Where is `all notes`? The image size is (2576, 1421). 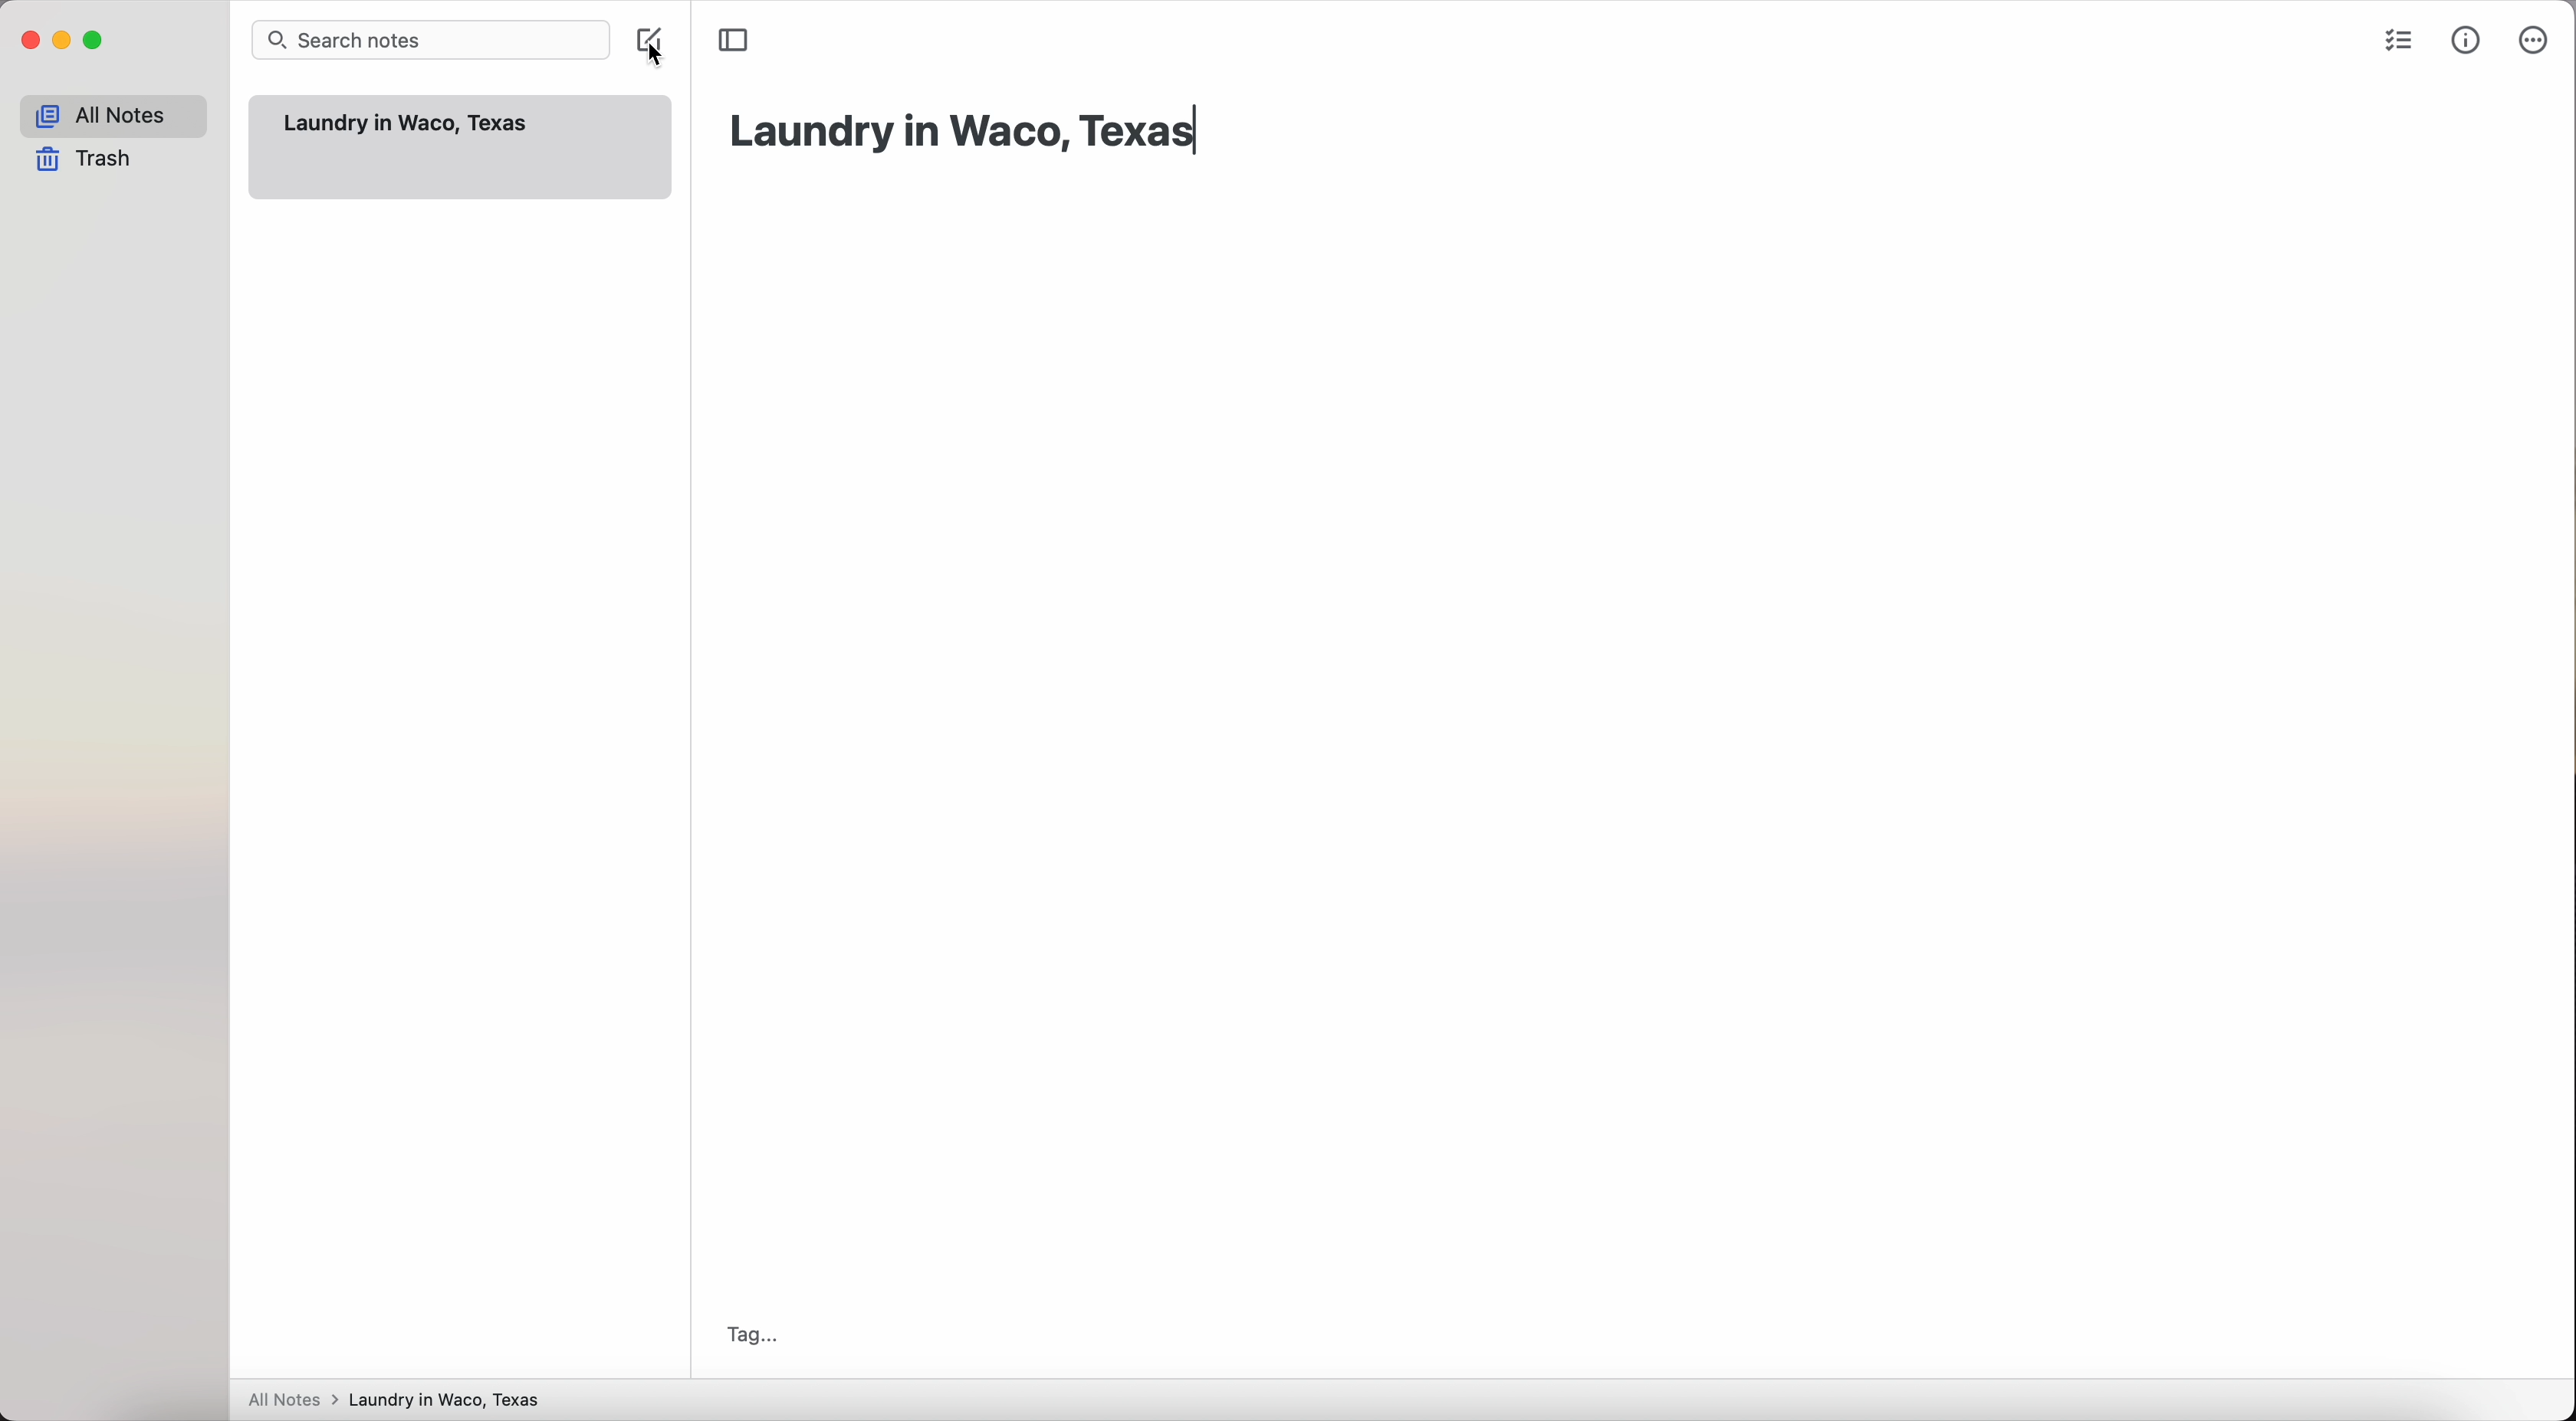
all notes is located at coordinates (113, 116).